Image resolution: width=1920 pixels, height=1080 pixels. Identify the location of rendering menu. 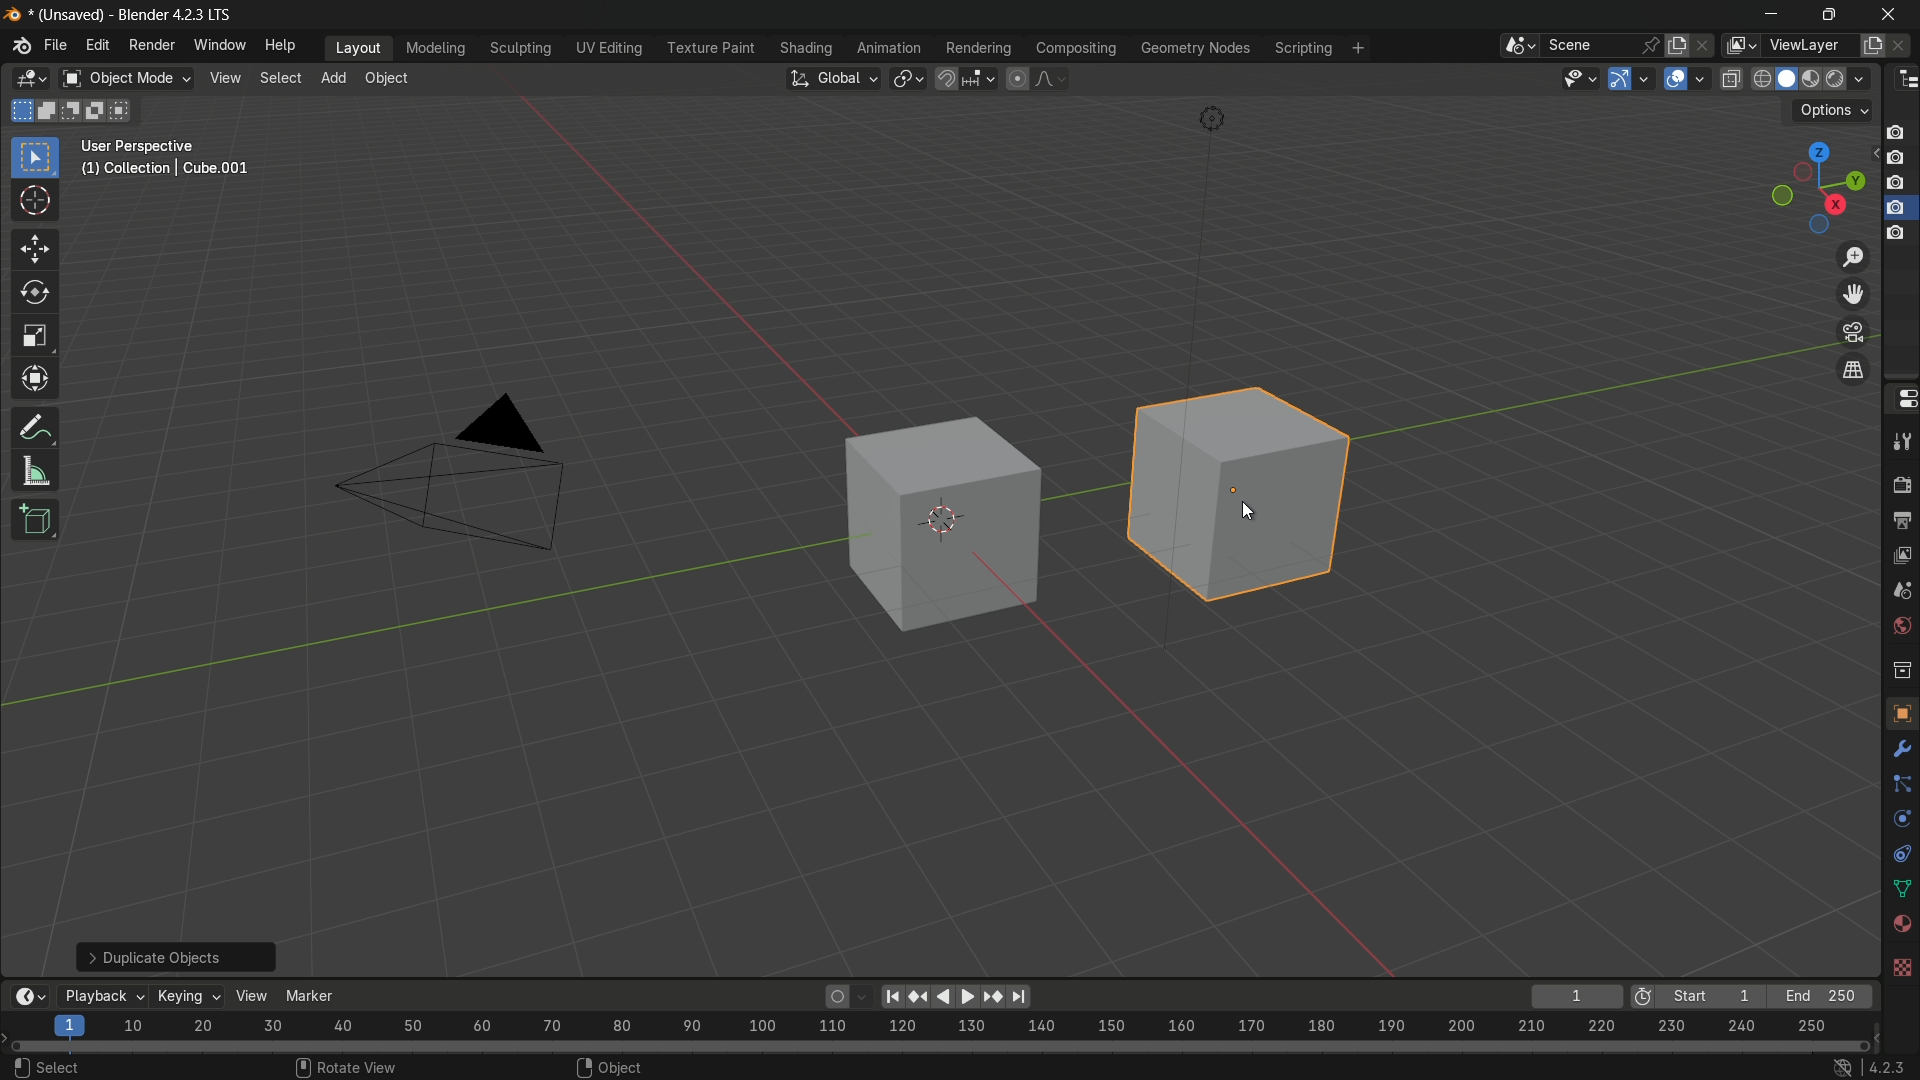
(976, 47).